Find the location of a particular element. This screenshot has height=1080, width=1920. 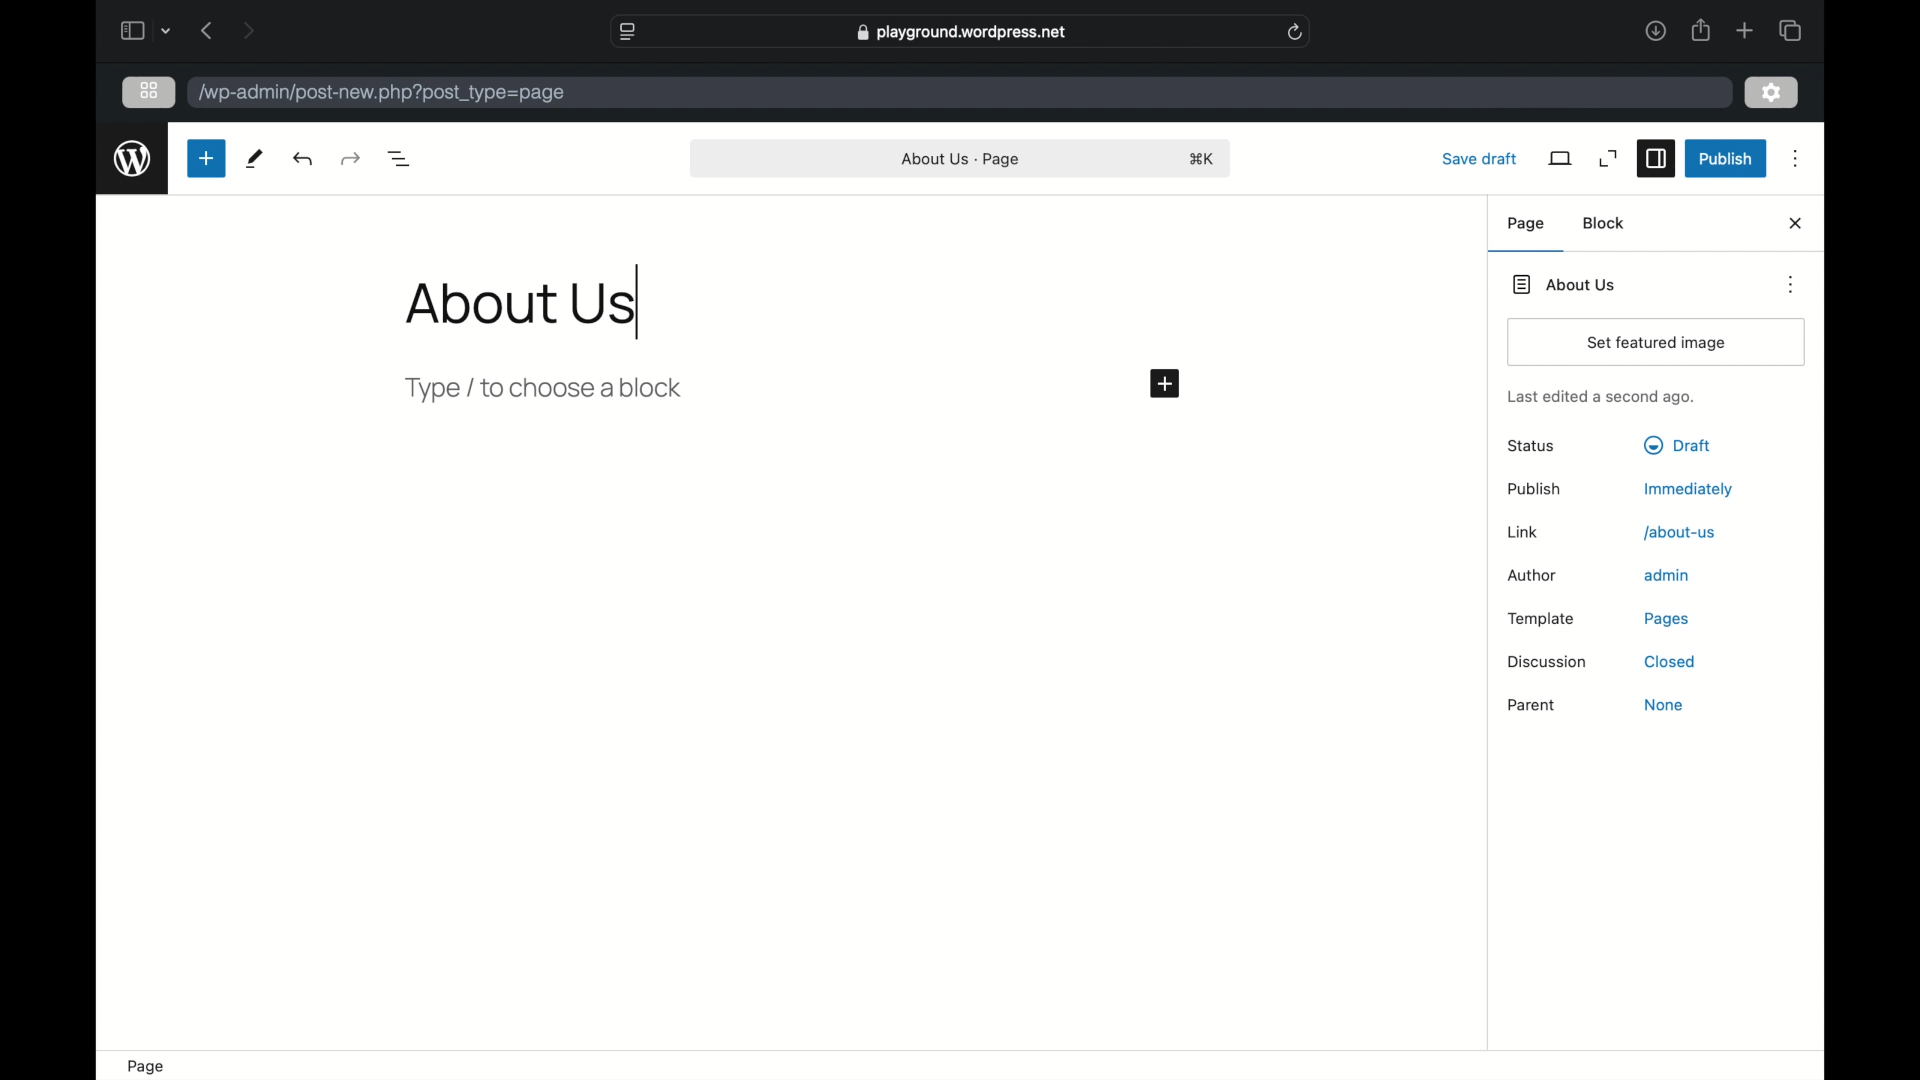

more options is located at coordinates (1794, 284).